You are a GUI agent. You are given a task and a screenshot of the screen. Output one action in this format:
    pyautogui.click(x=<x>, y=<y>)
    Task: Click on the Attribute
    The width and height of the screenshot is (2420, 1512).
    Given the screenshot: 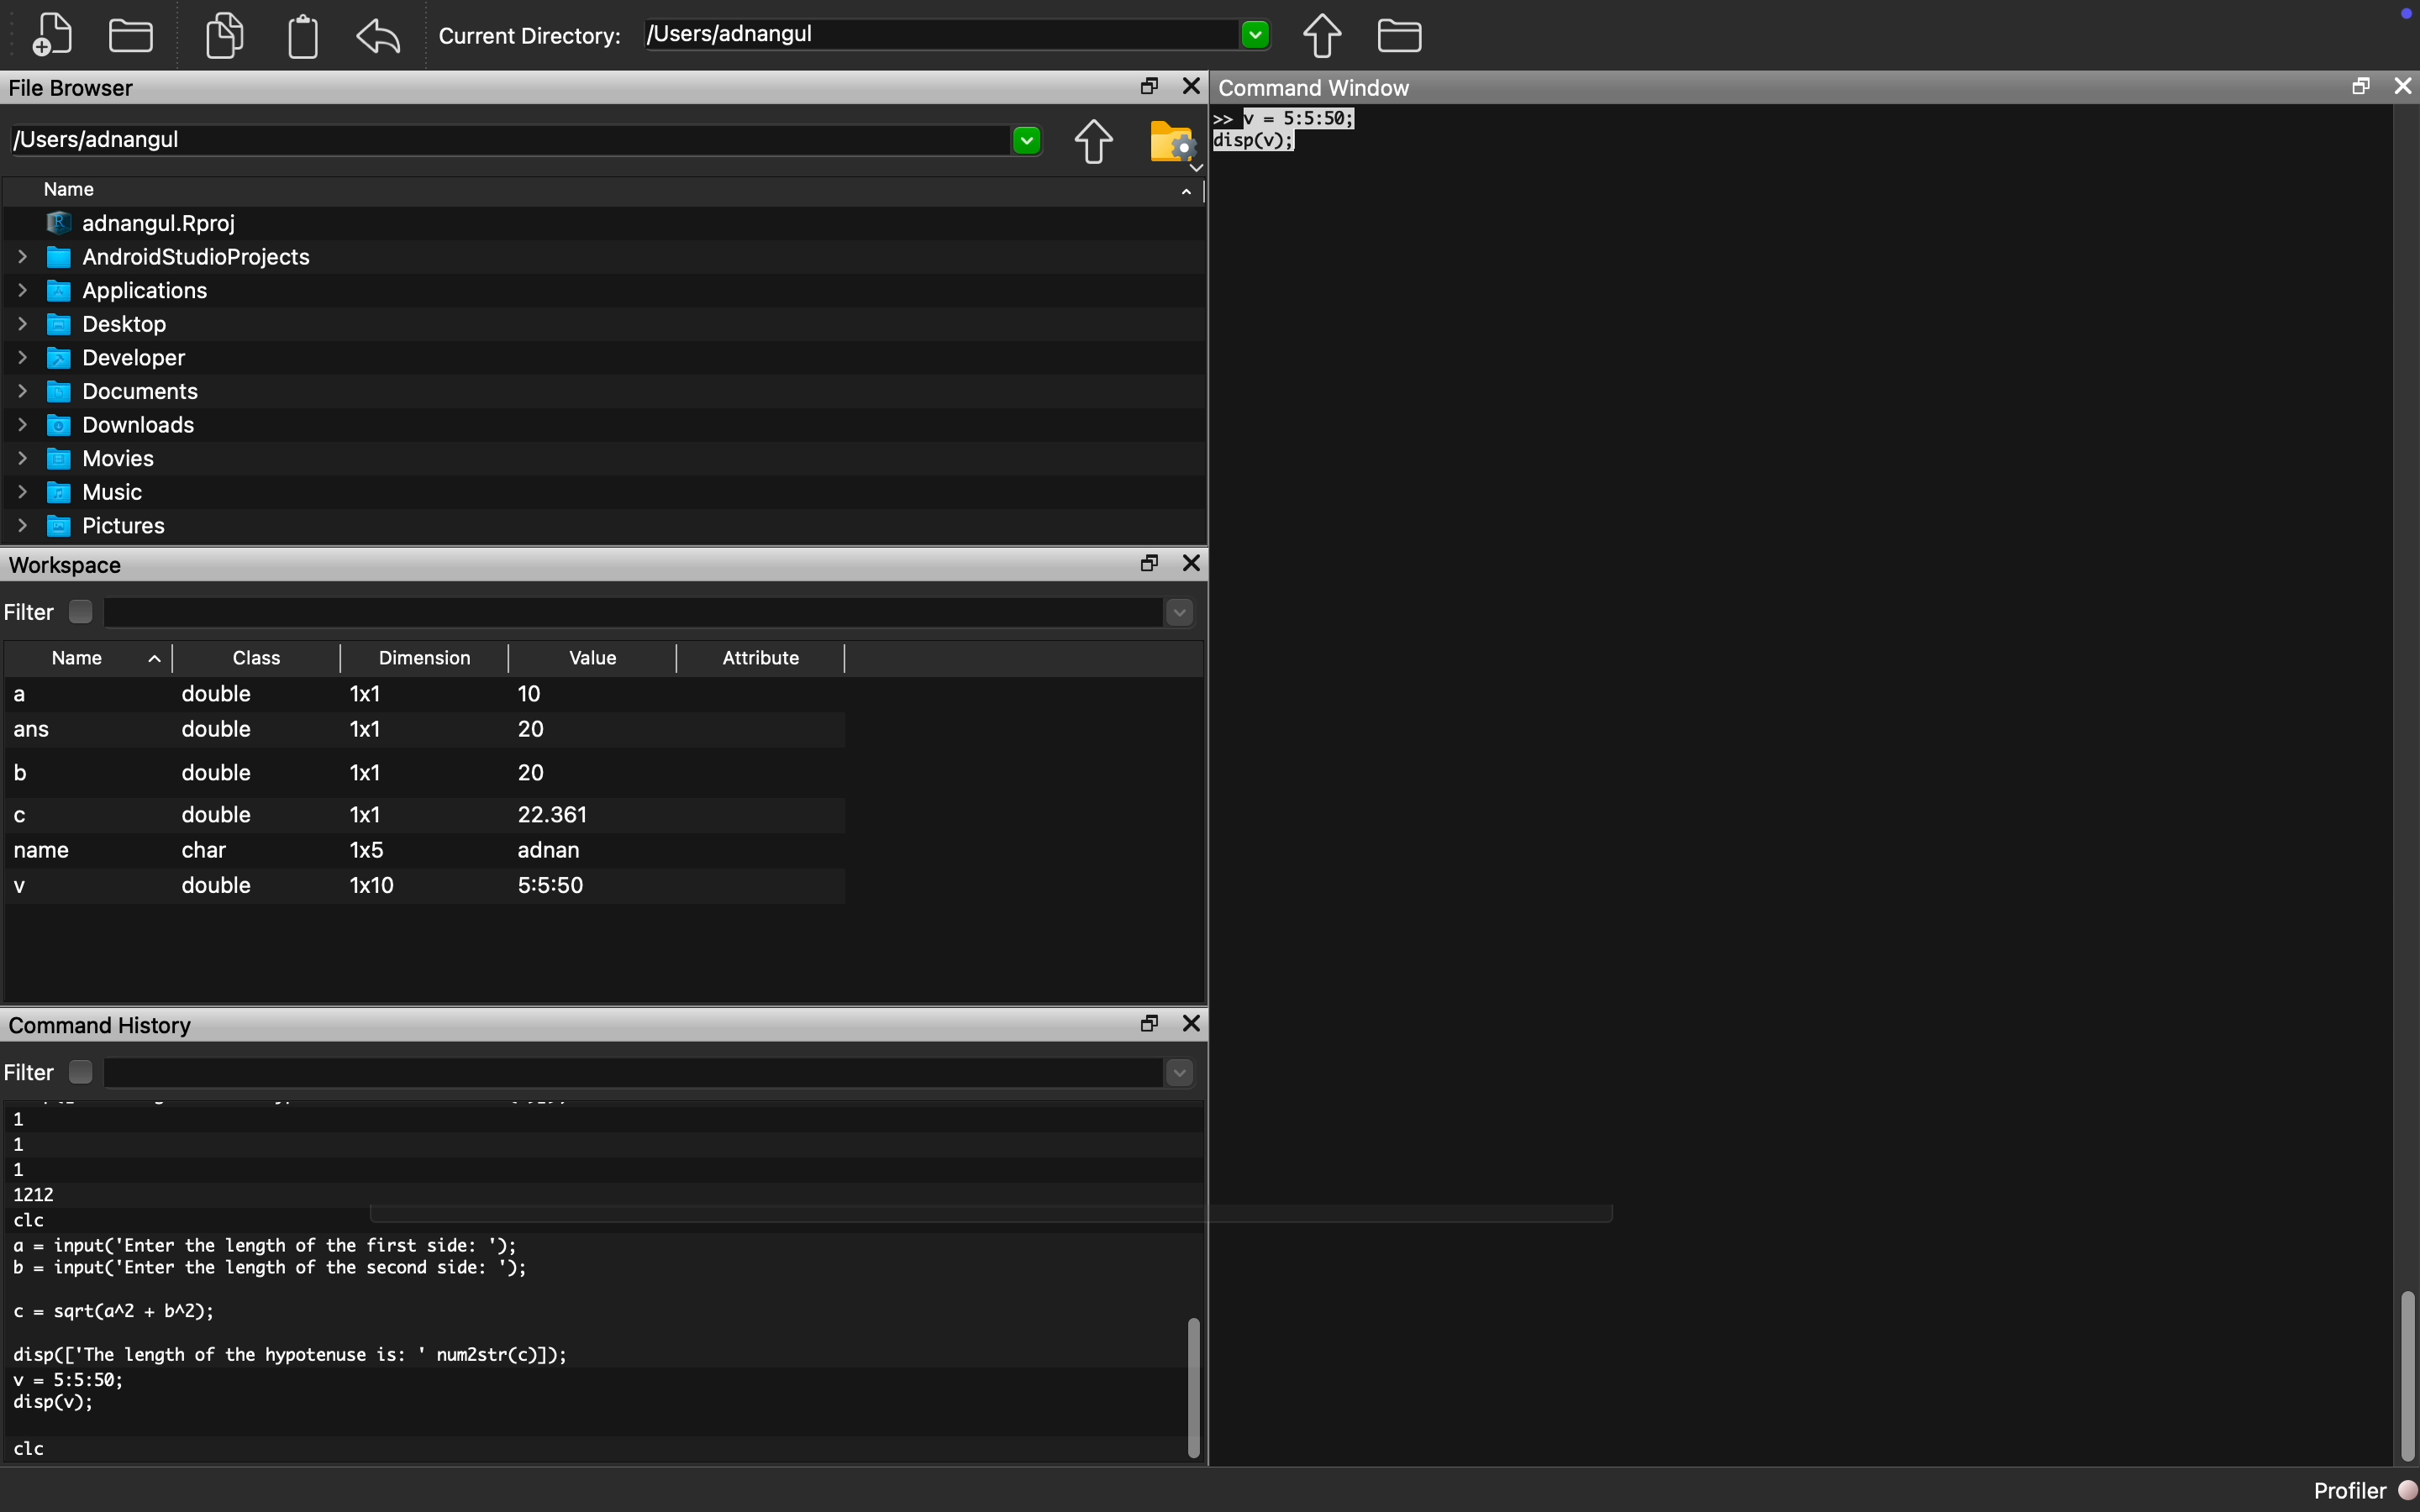 What is the action you would take?
    pyautogui.click(x=759, y=657)
    